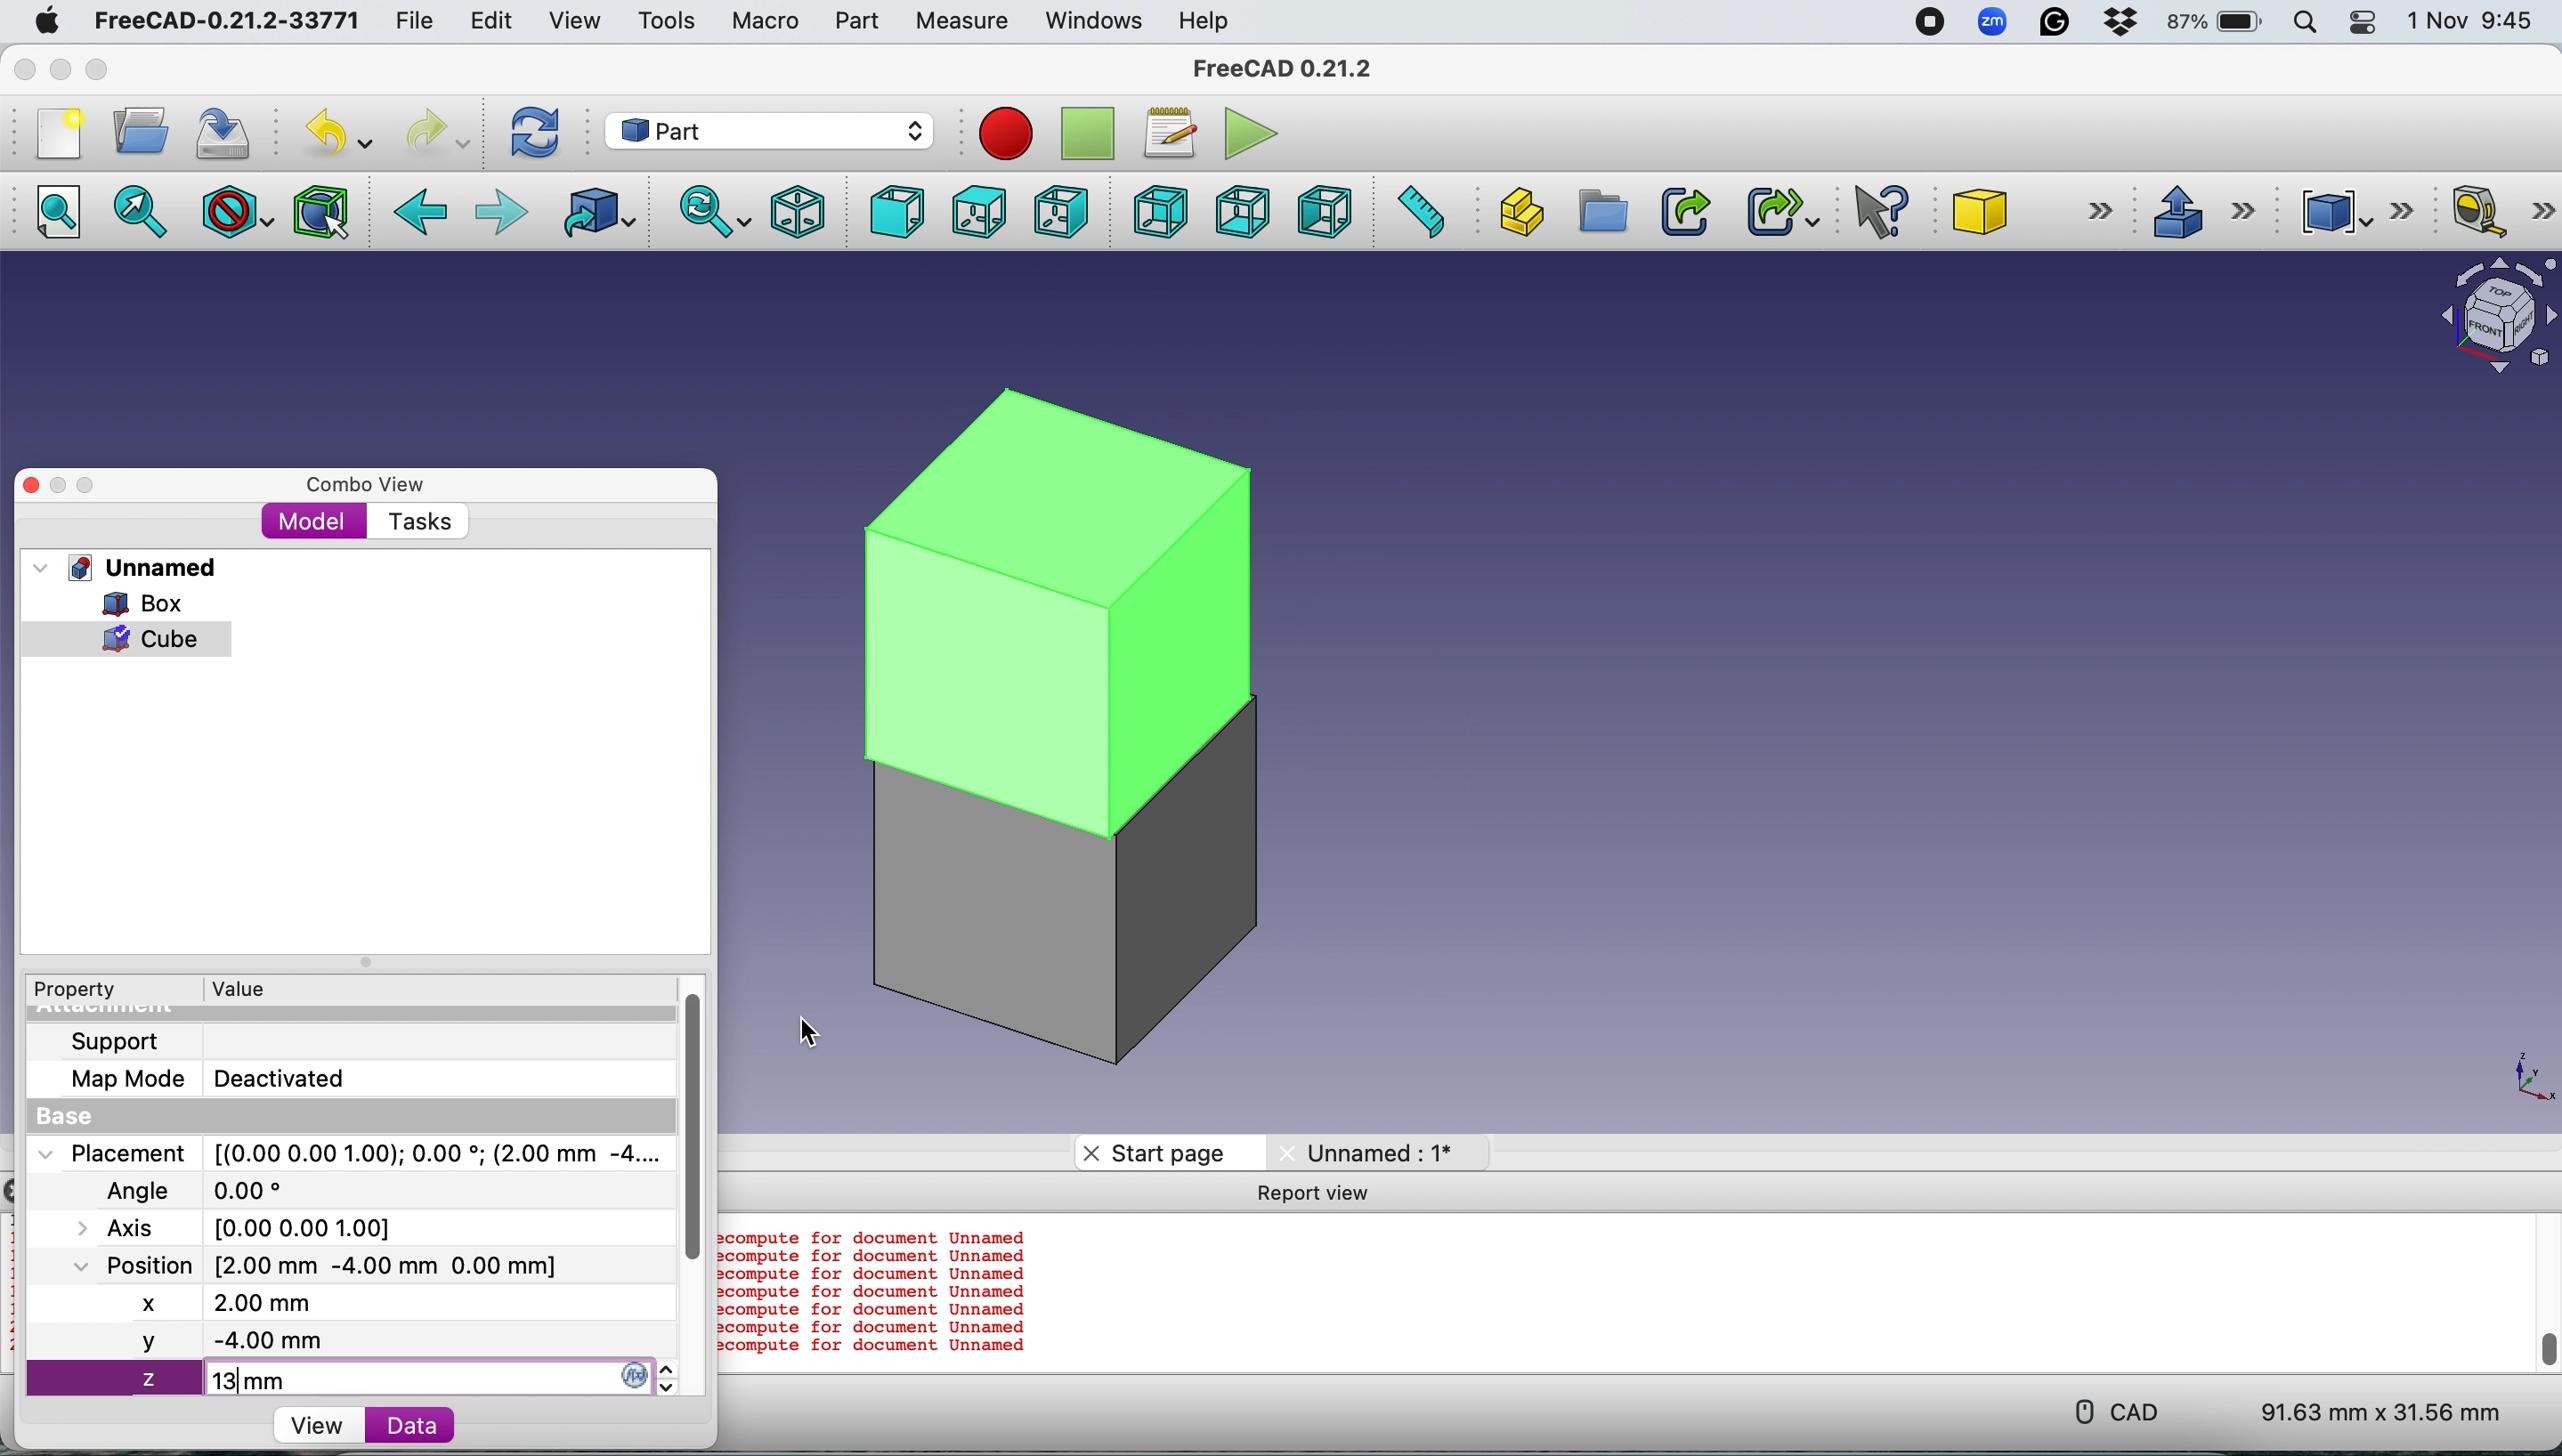  What do you see at coordinates (2350, 211) in the screenshot?
I see `Compound tools` at bounding box center [2350, 211].